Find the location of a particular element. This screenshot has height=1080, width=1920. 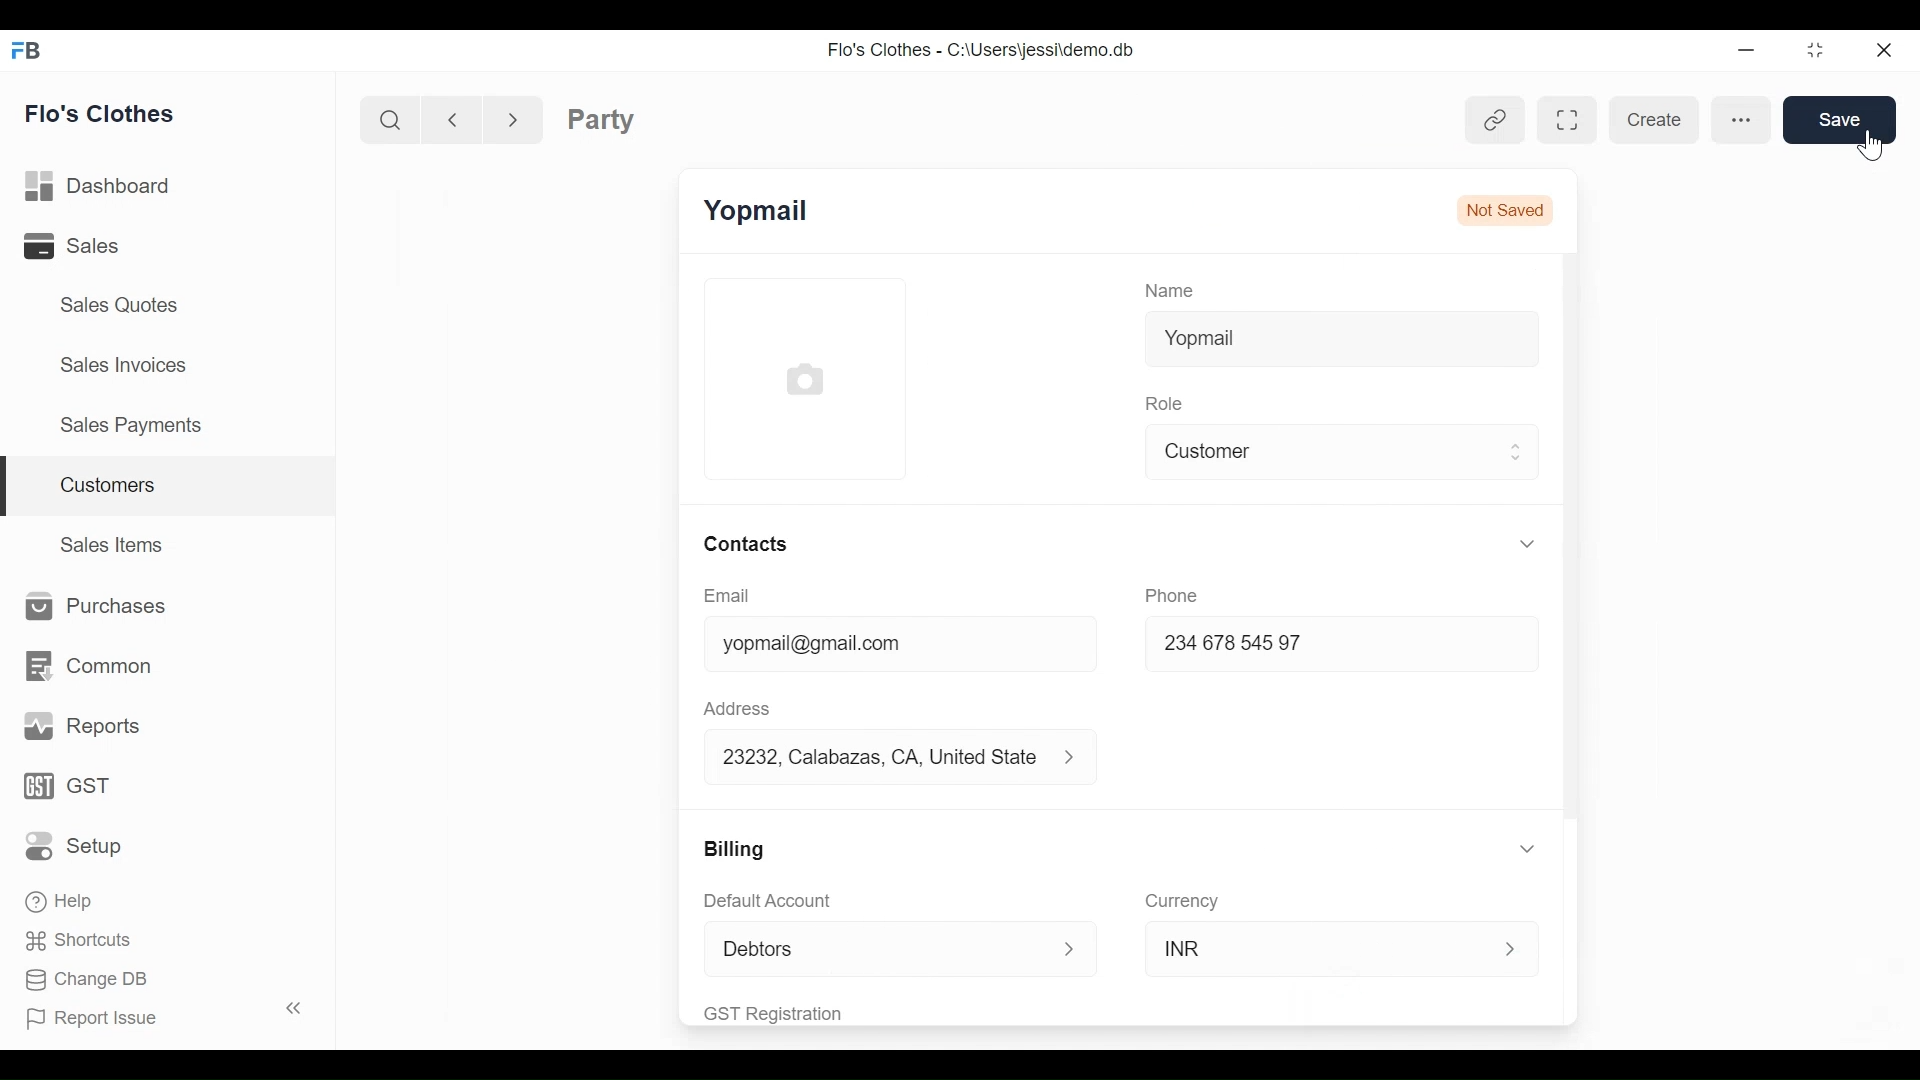

Toggle between form and full width view is located at coordinates (1563, 116).